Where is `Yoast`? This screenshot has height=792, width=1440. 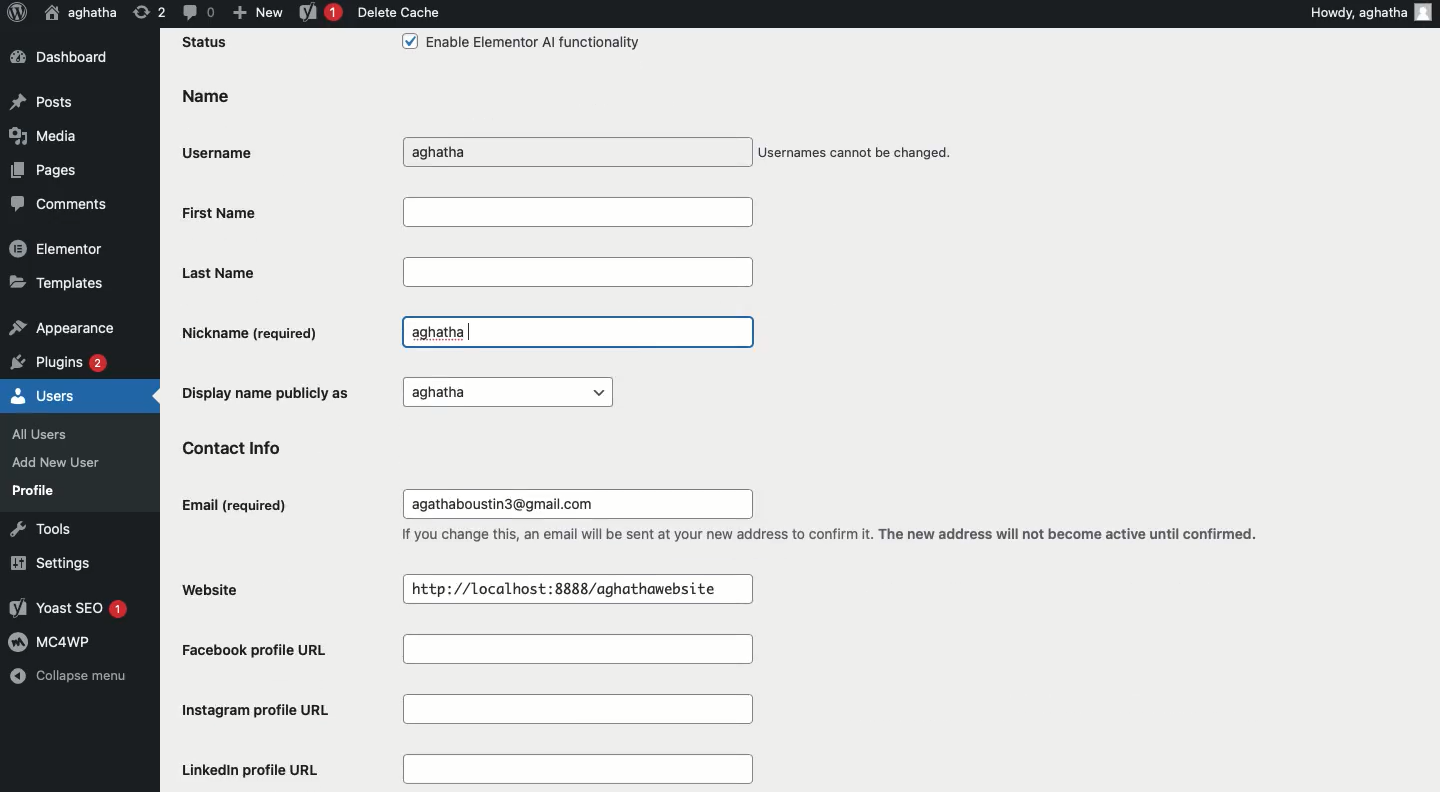 Yoast is located at coordinates (321, 14).